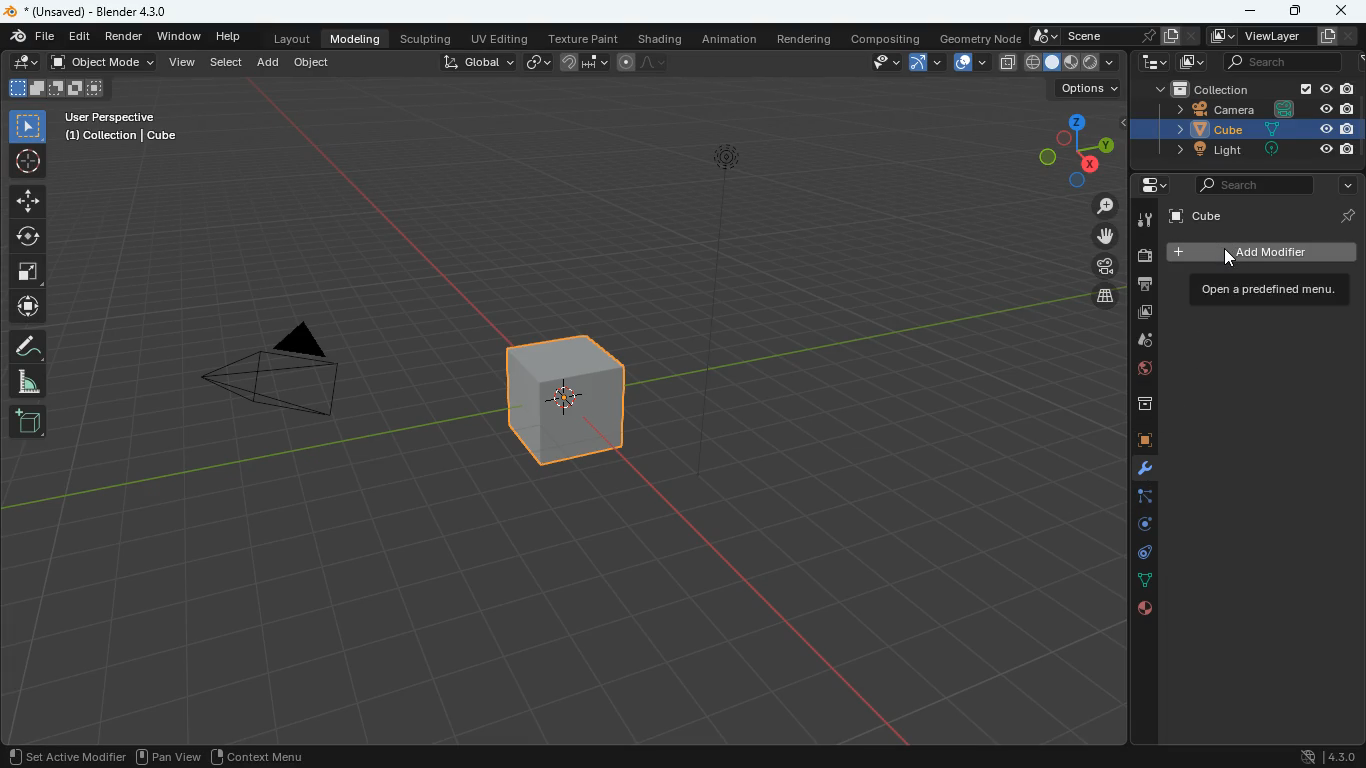 Image resolution: width=1366 pixels, height=768 pixels. Describe the element at coordinates (1200, 108) in the screenshot. I see `camera` at that location.